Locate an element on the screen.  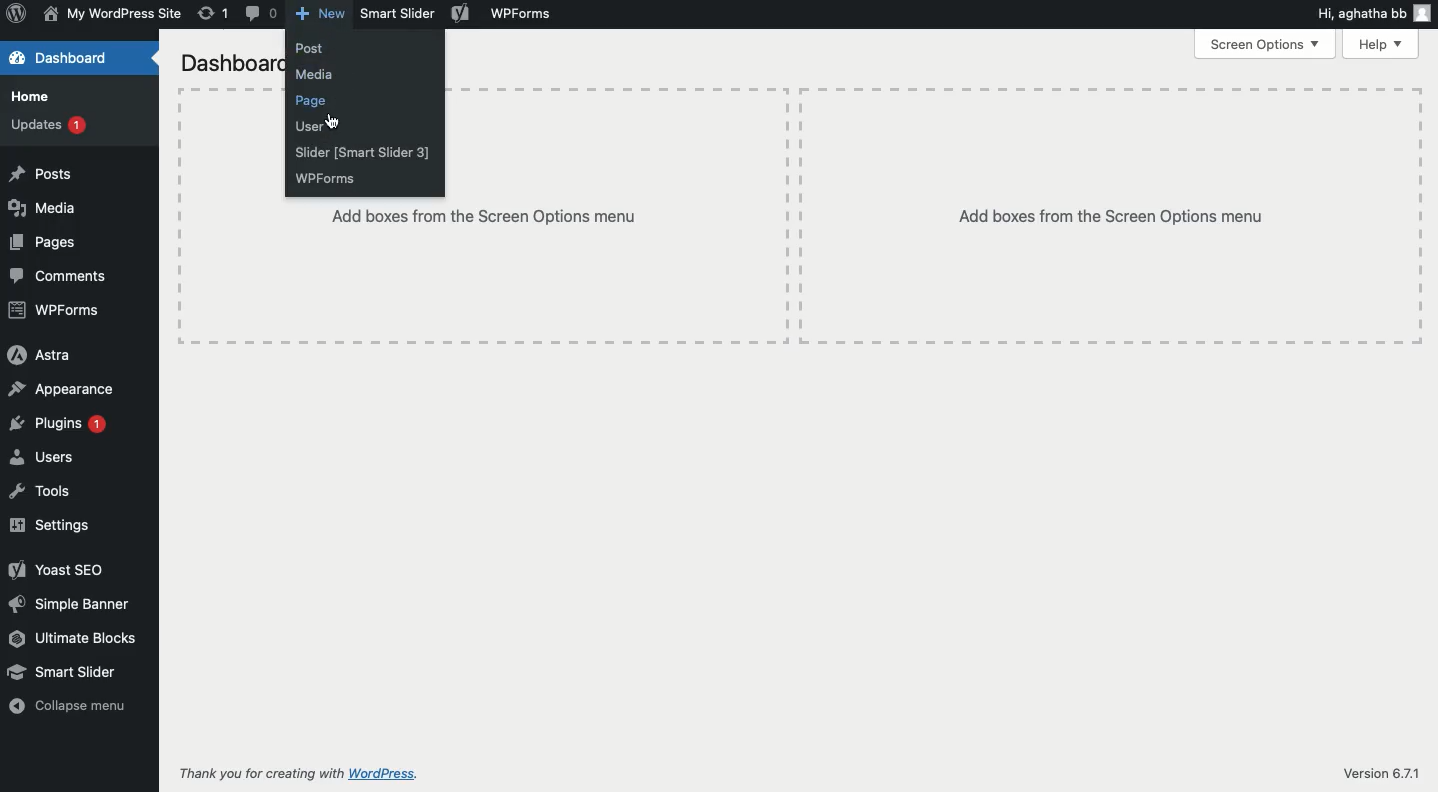
Simple banner is located at coordinates (72, 606).